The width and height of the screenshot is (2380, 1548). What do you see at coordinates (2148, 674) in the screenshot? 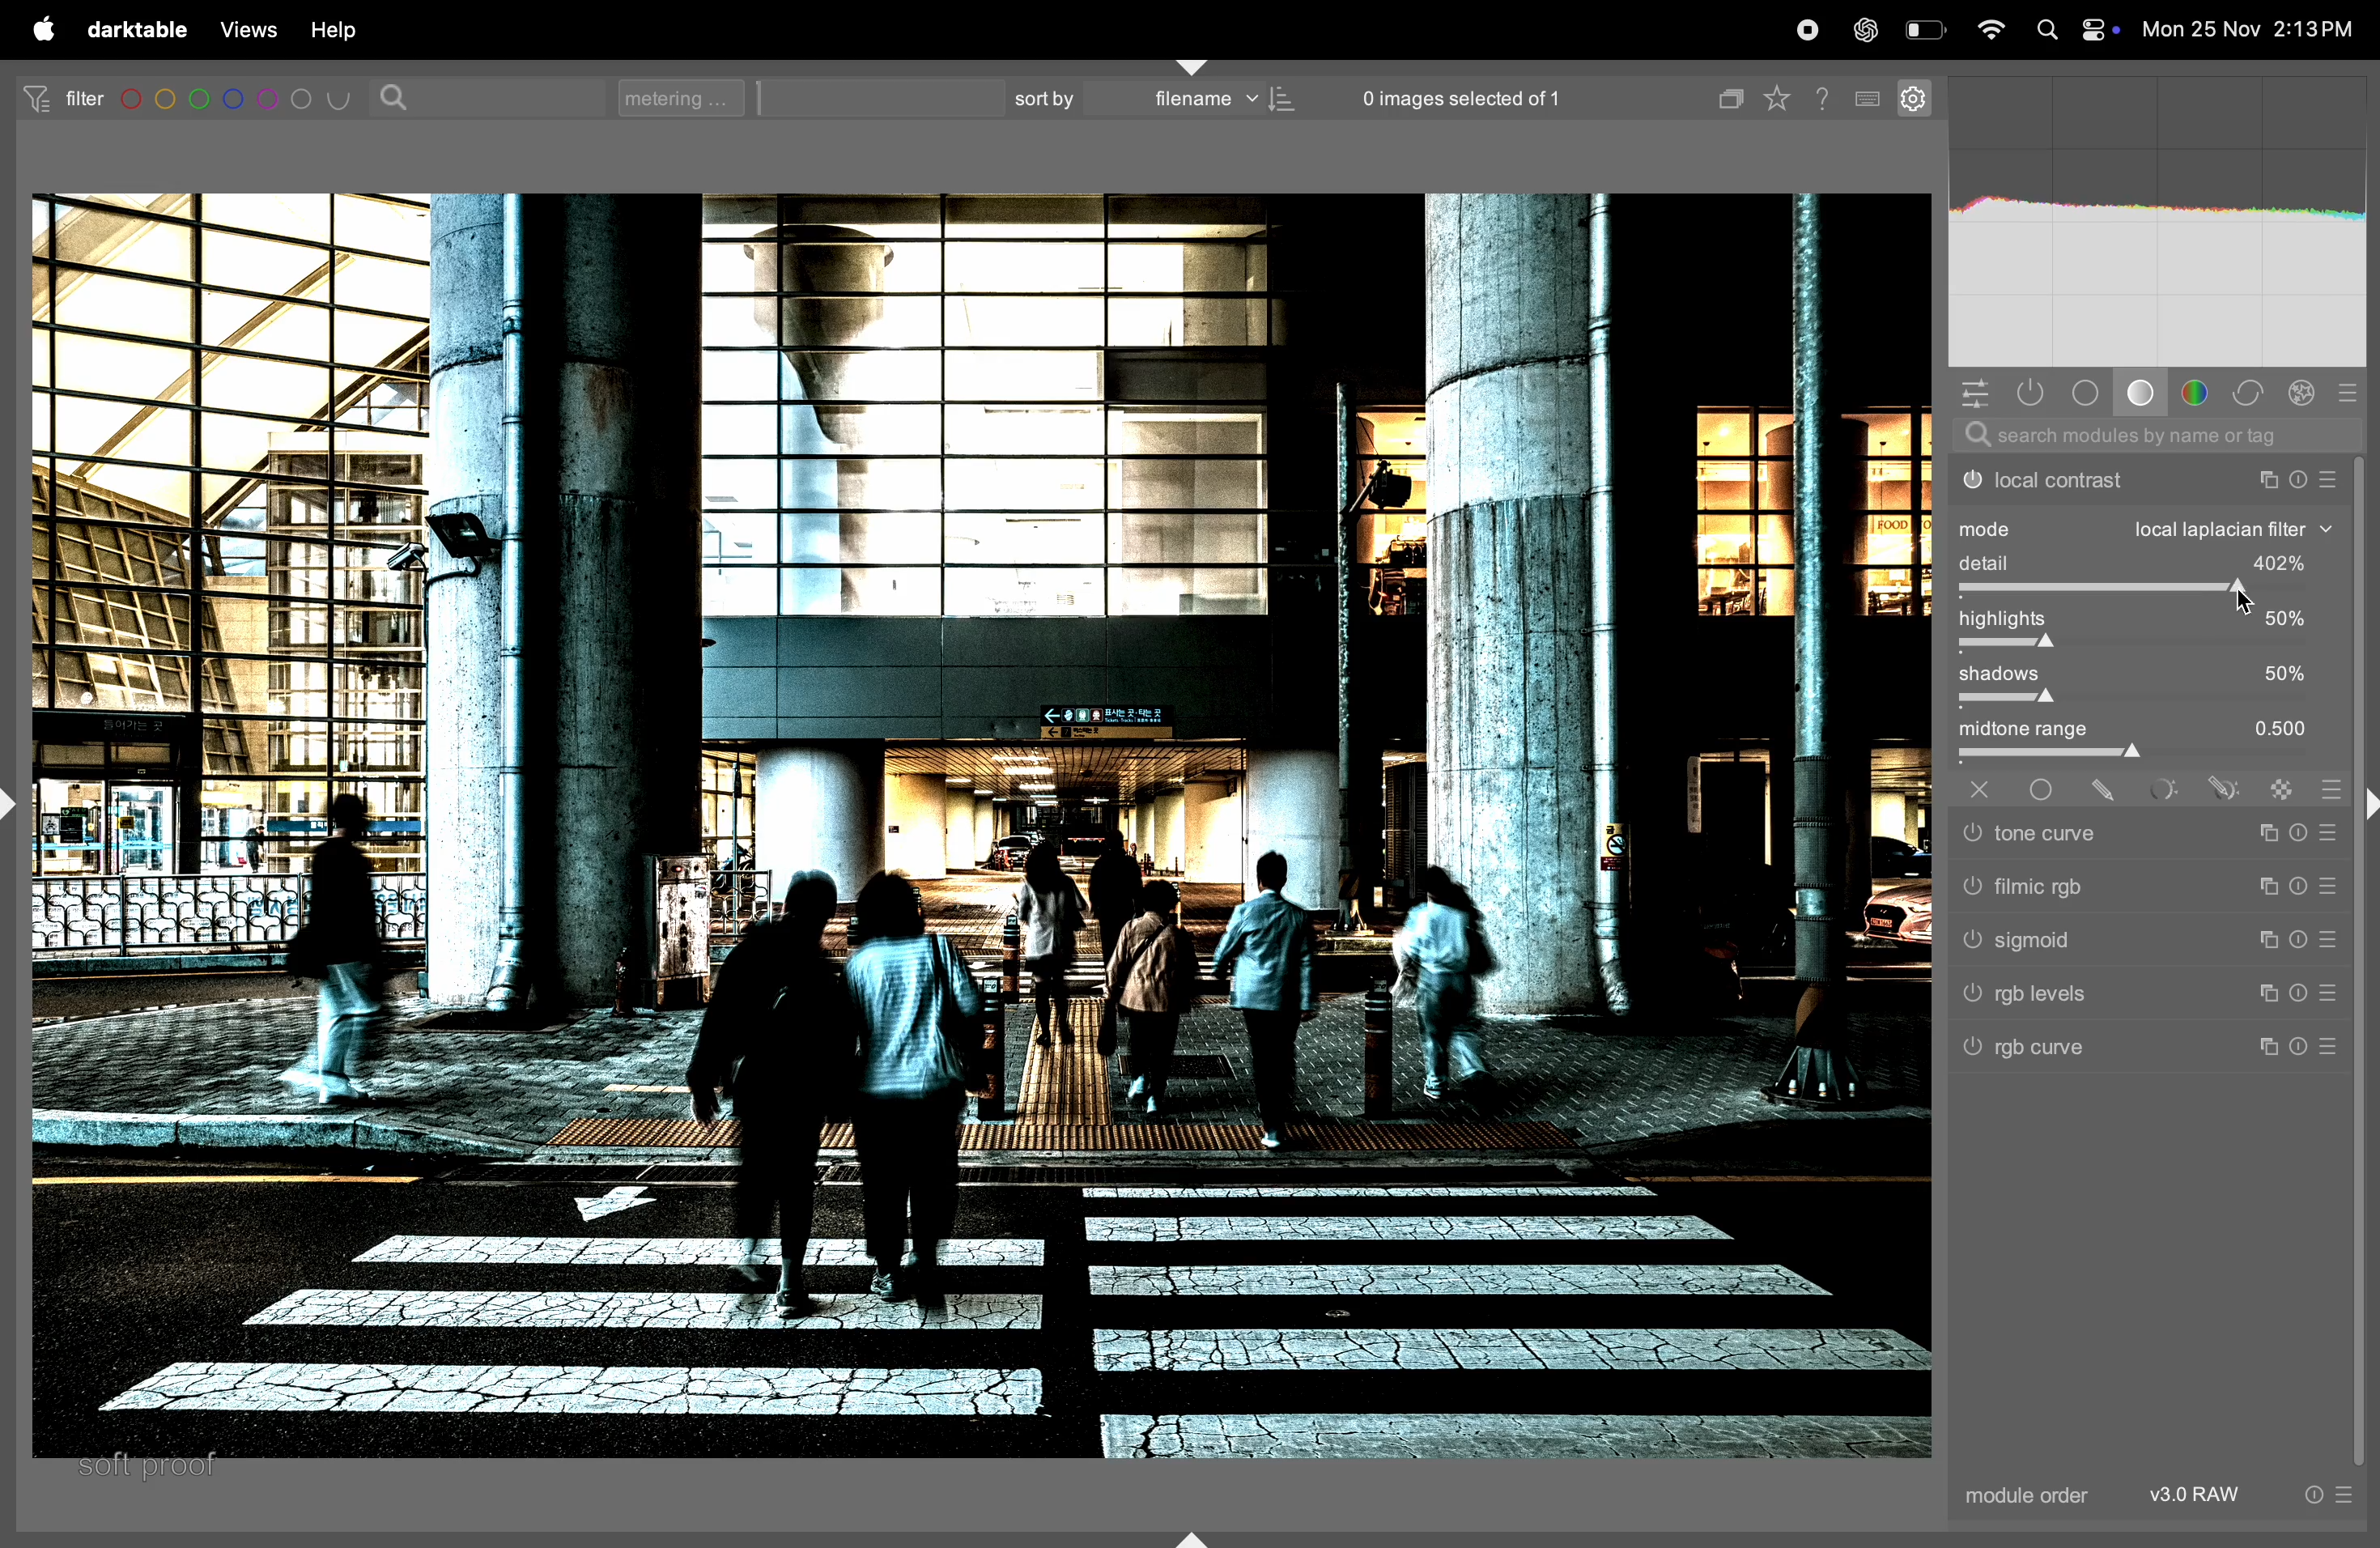
I see `shadows` at bounding box center [2148, 674].